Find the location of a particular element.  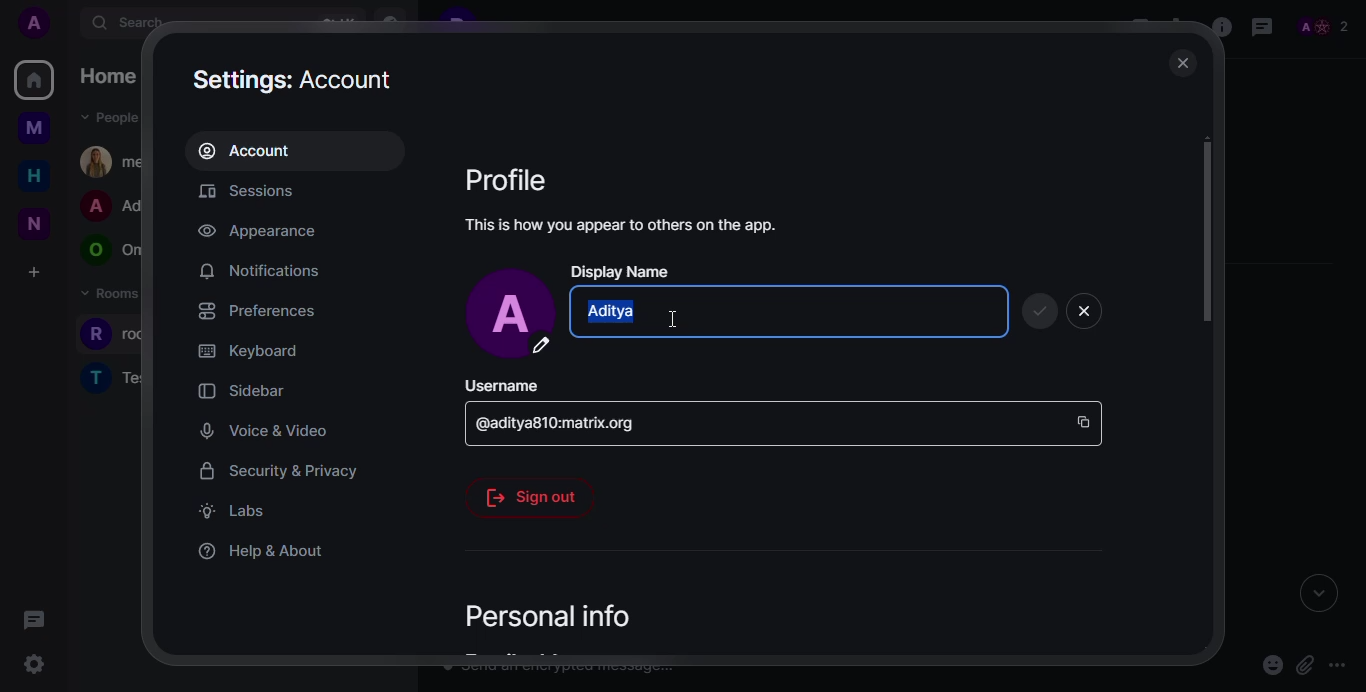

people is located at coordinates (113, 159).